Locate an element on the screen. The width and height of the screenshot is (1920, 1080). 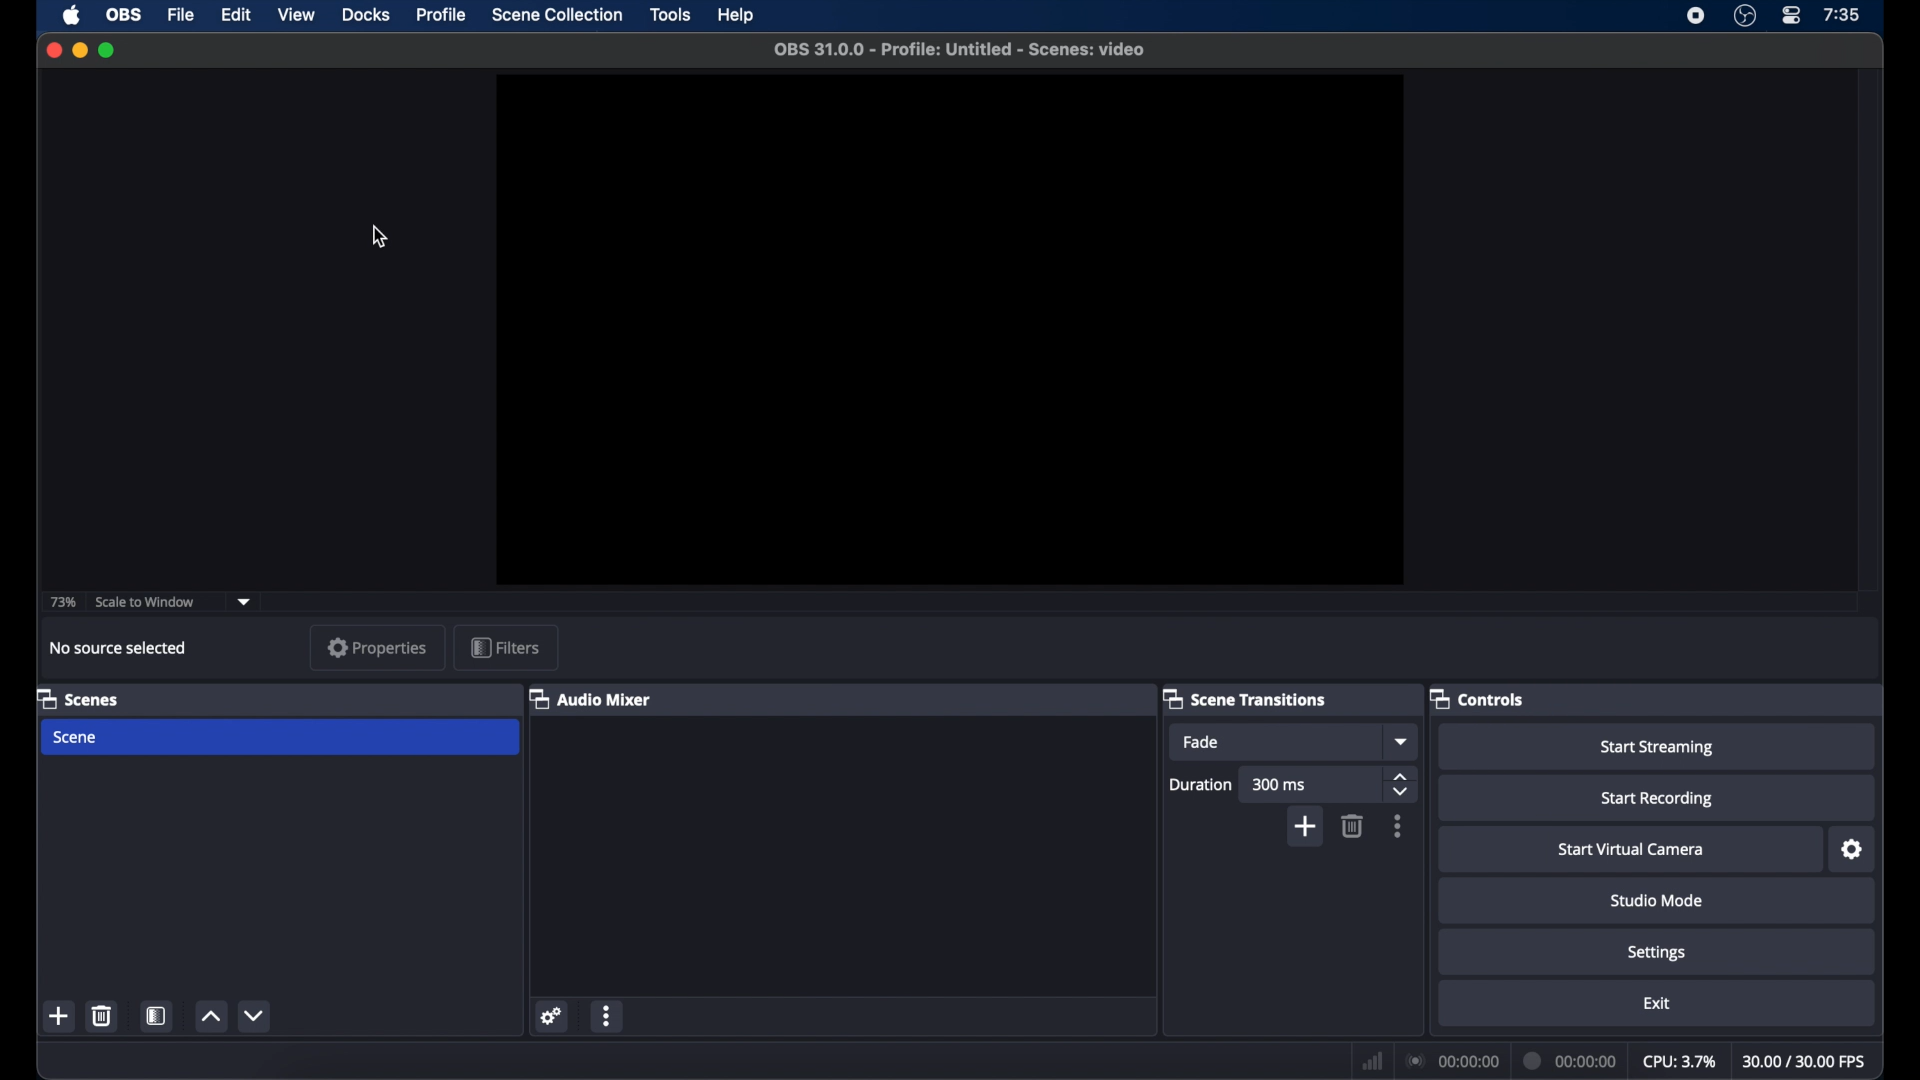
filters is located at coordinates (505, 647).